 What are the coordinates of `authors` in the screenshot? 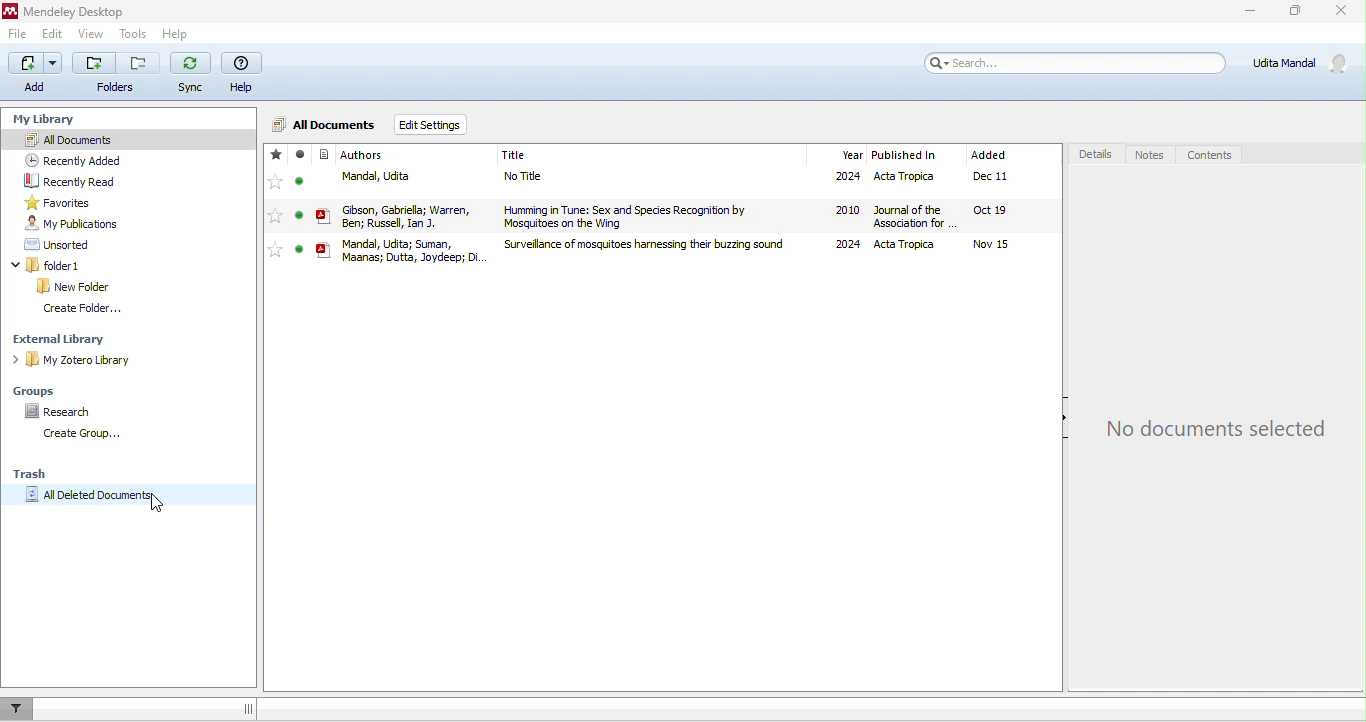 It's located at (353, 151).